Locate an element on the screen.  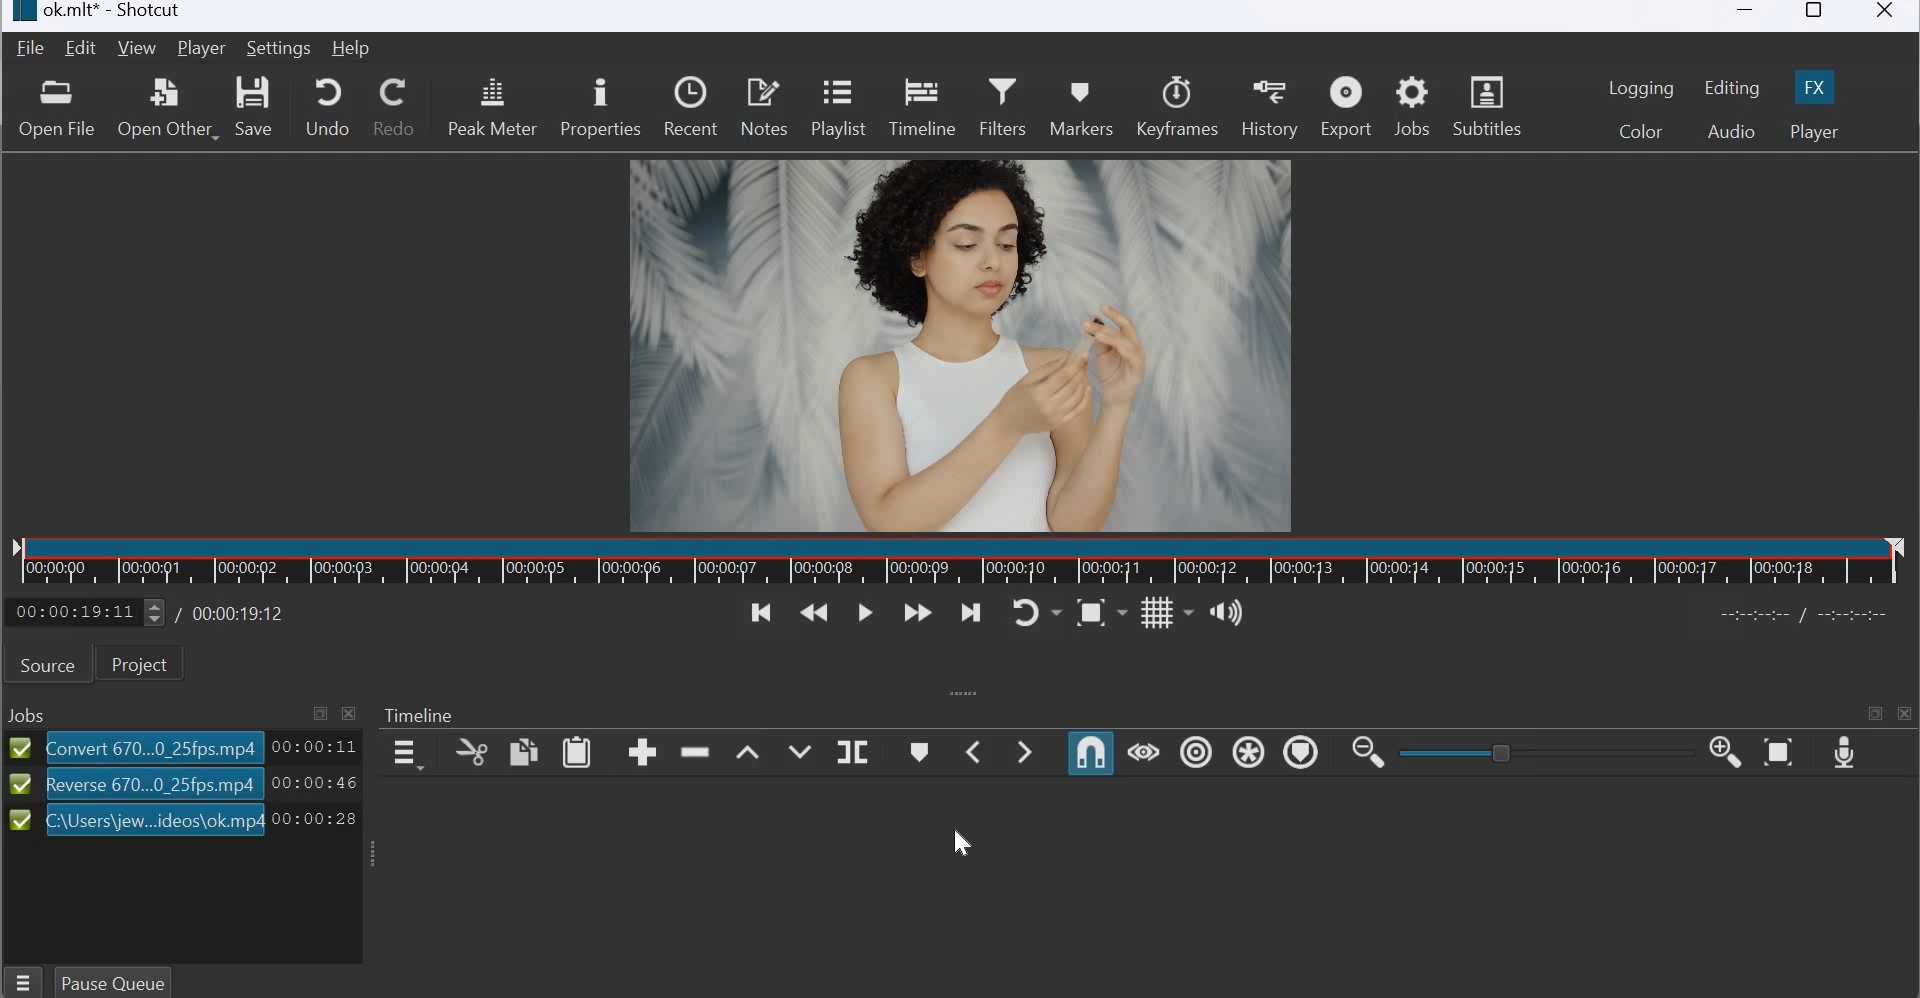
Zoom Timeline out is located at coordinates (1363, 751).